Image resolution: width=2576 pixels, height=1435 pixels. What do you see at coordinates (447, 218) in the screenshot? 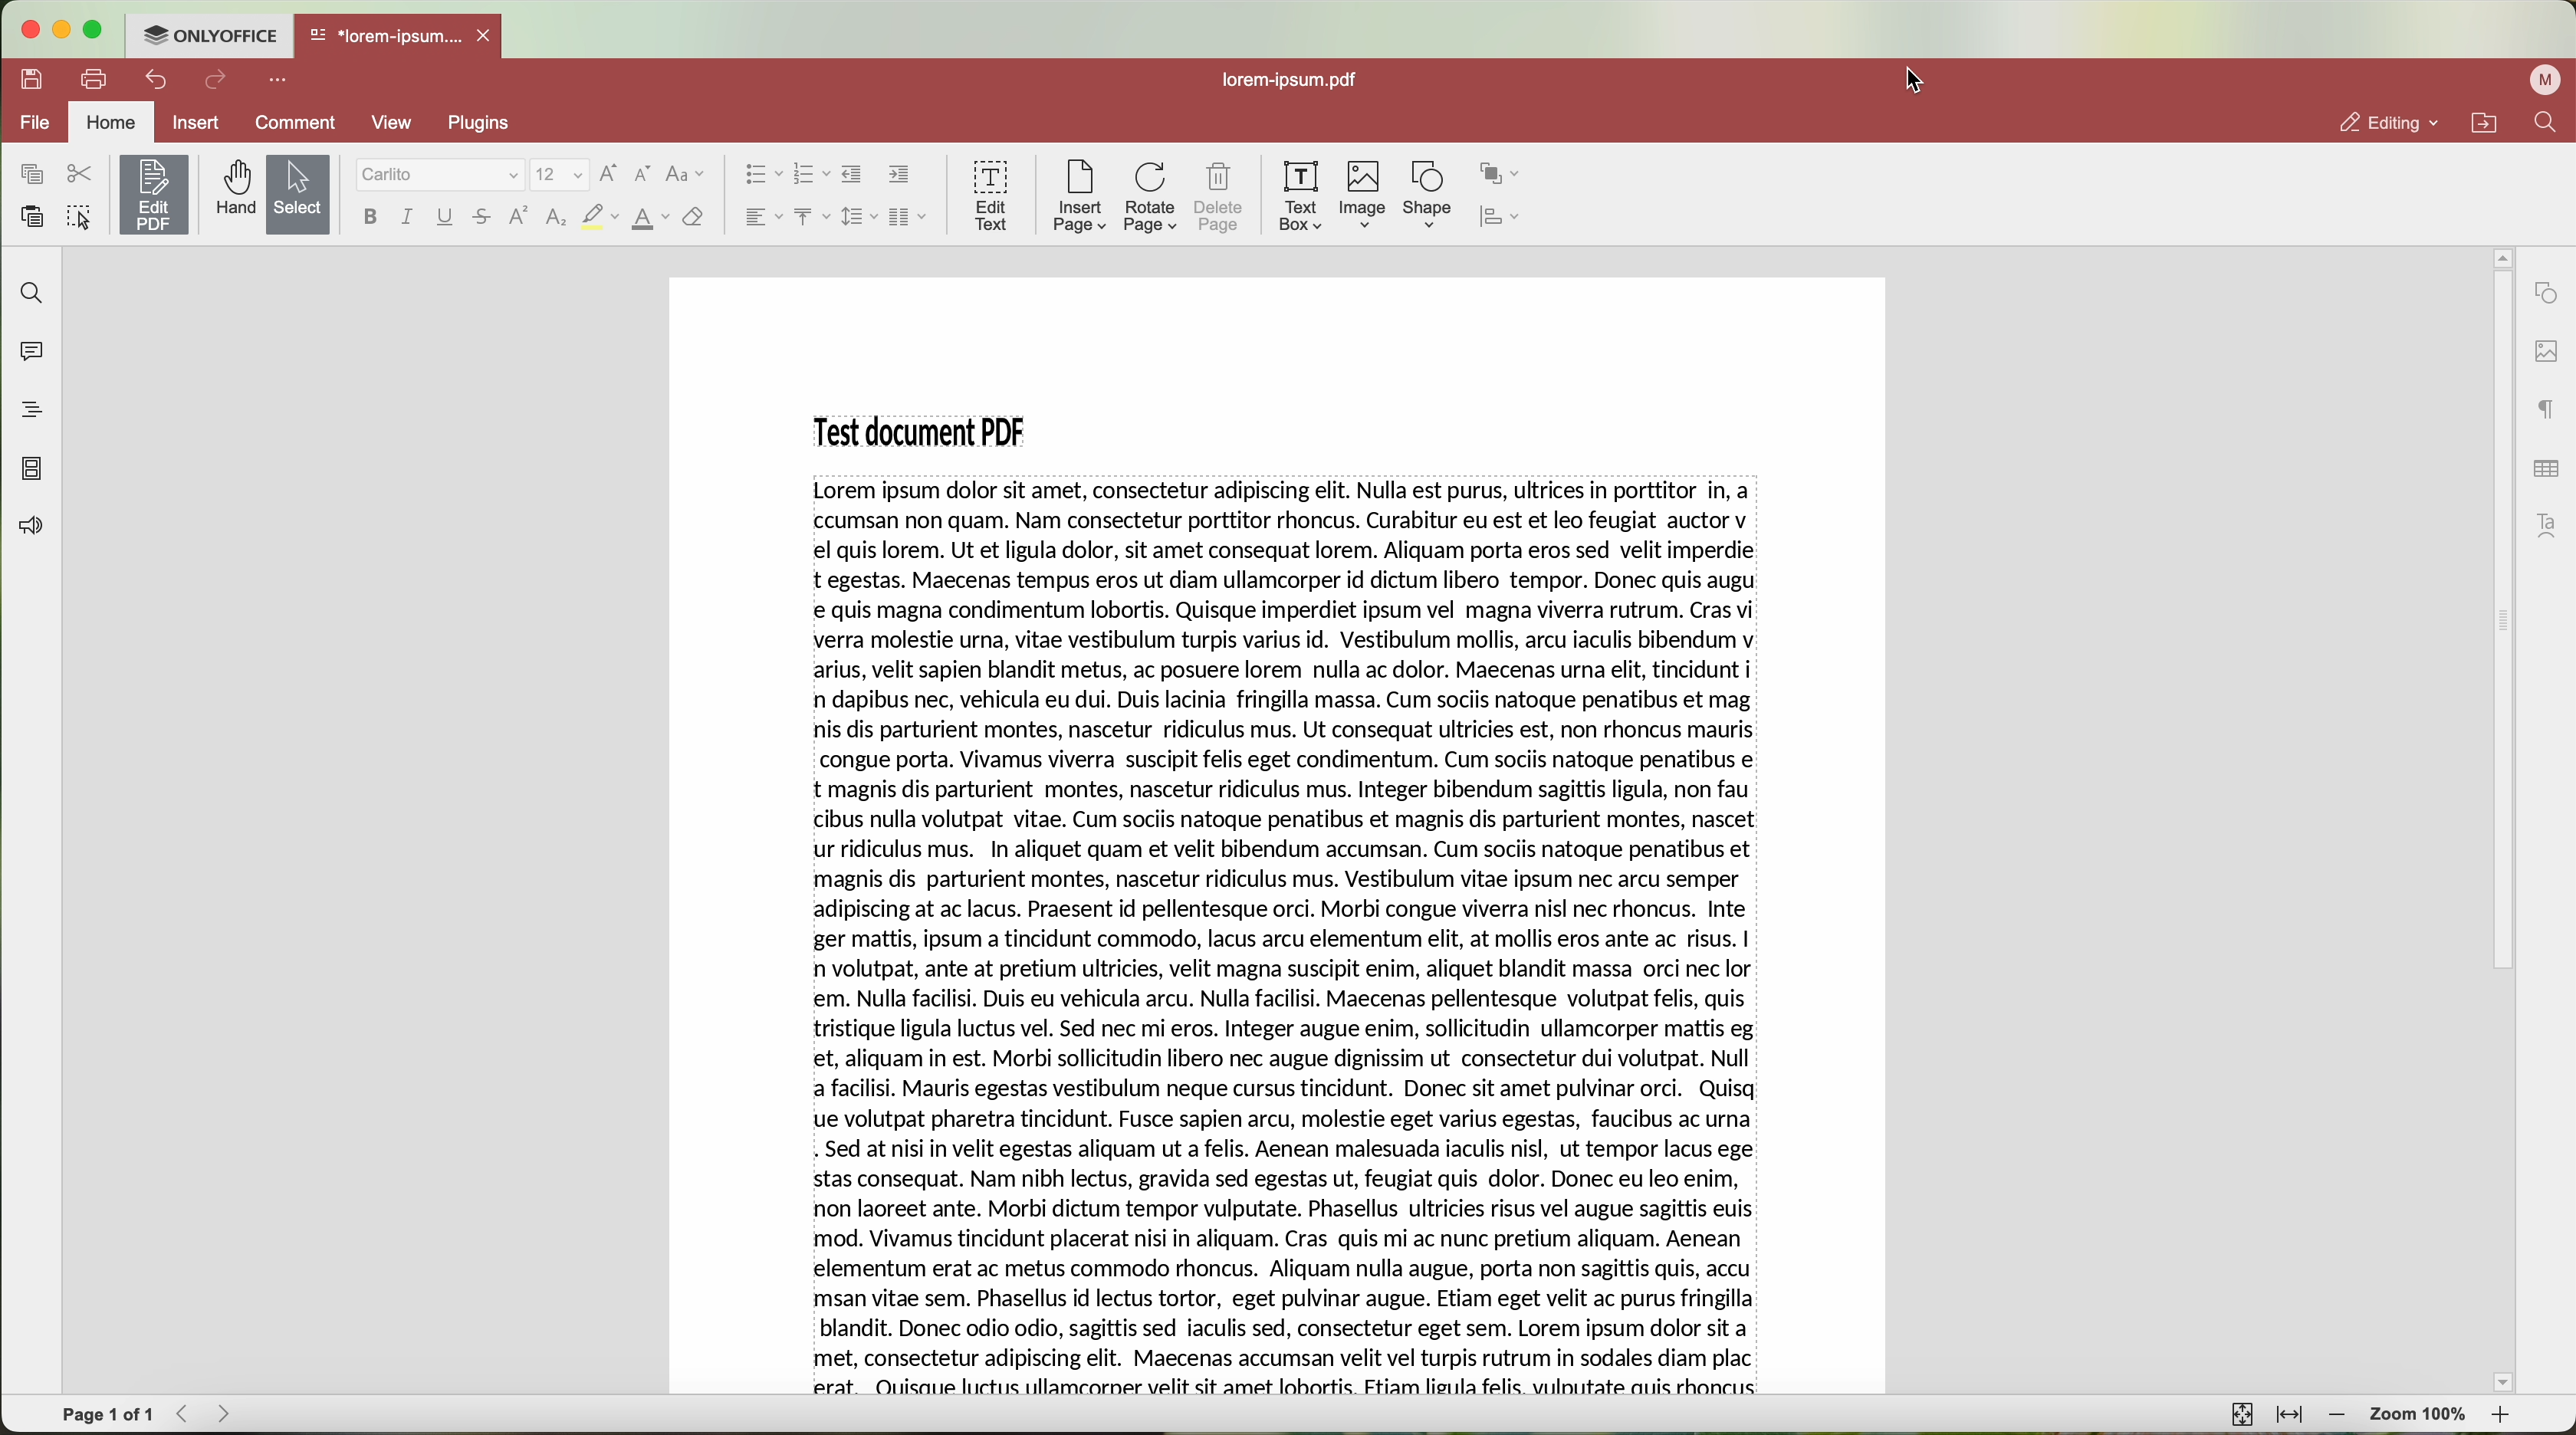
I see `underline` at bounding box center [447, 218].